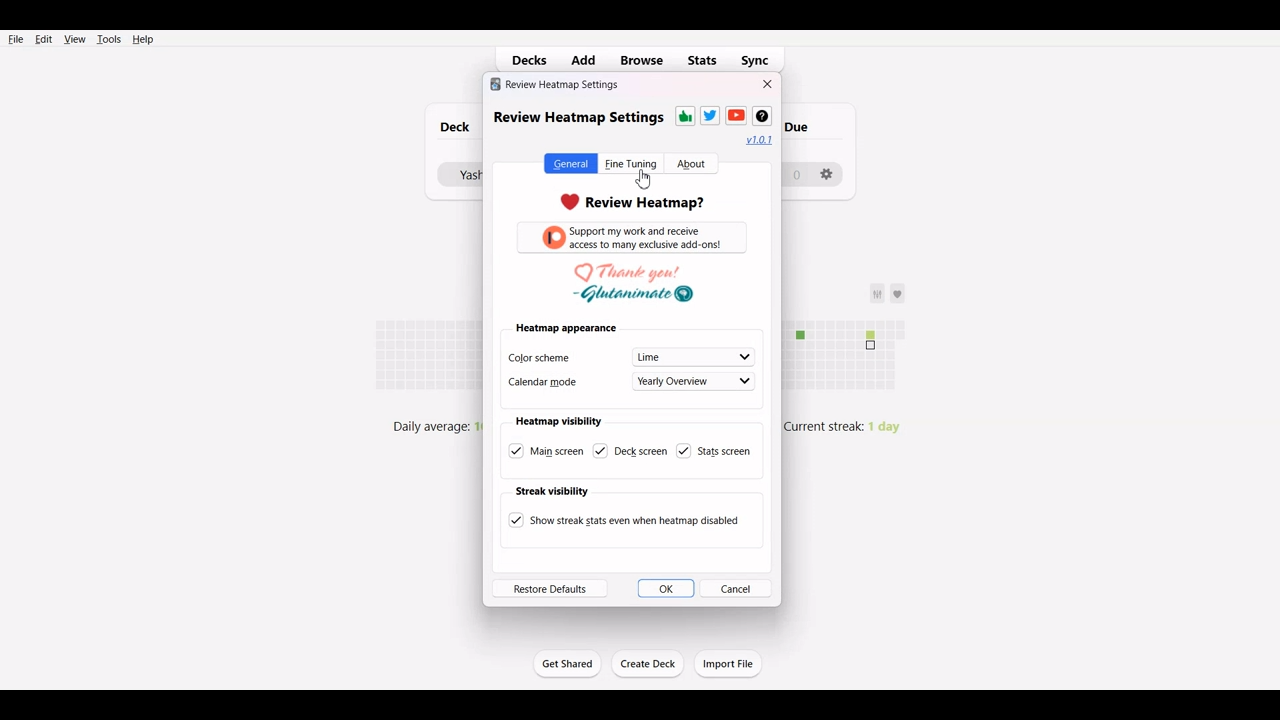 This screenshot has height=720, width=1280. What do you see at coordinates (450, 127) in the screenshot?
I see `Deck` at bounding box center [450, 127].